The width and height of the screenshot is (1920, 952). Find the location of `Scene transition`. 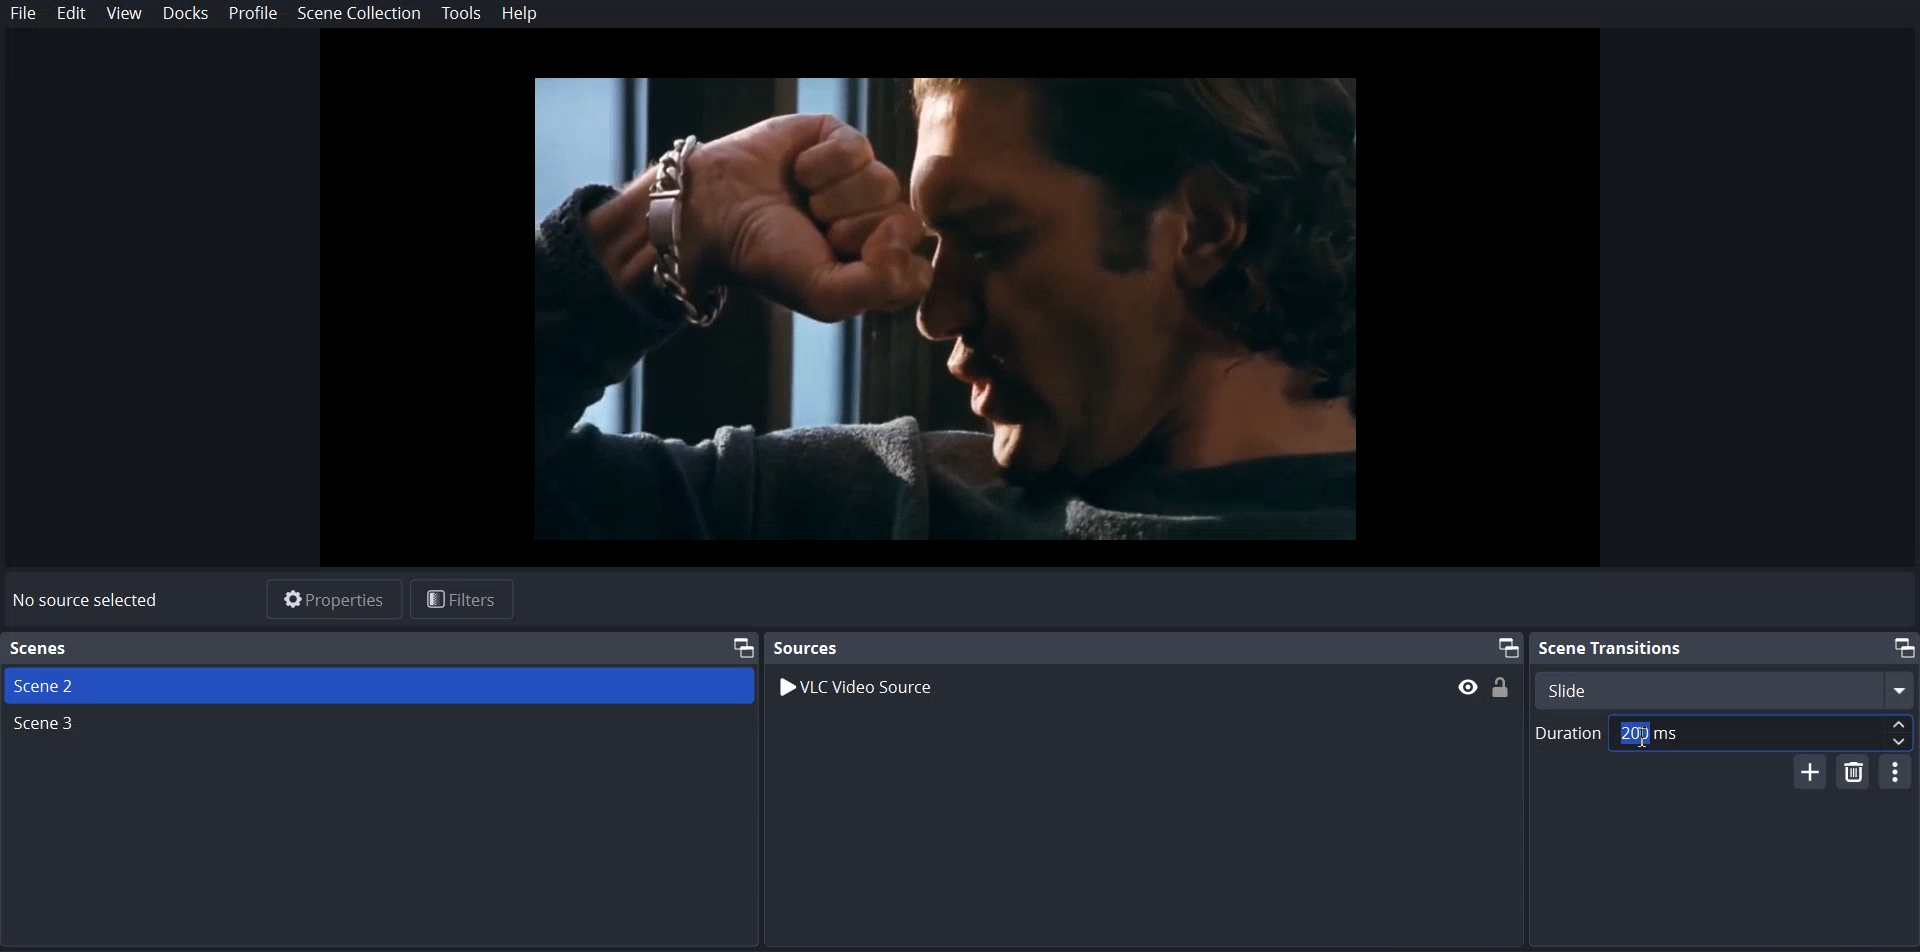

Scene transition is located at coordinates (1725, 646).